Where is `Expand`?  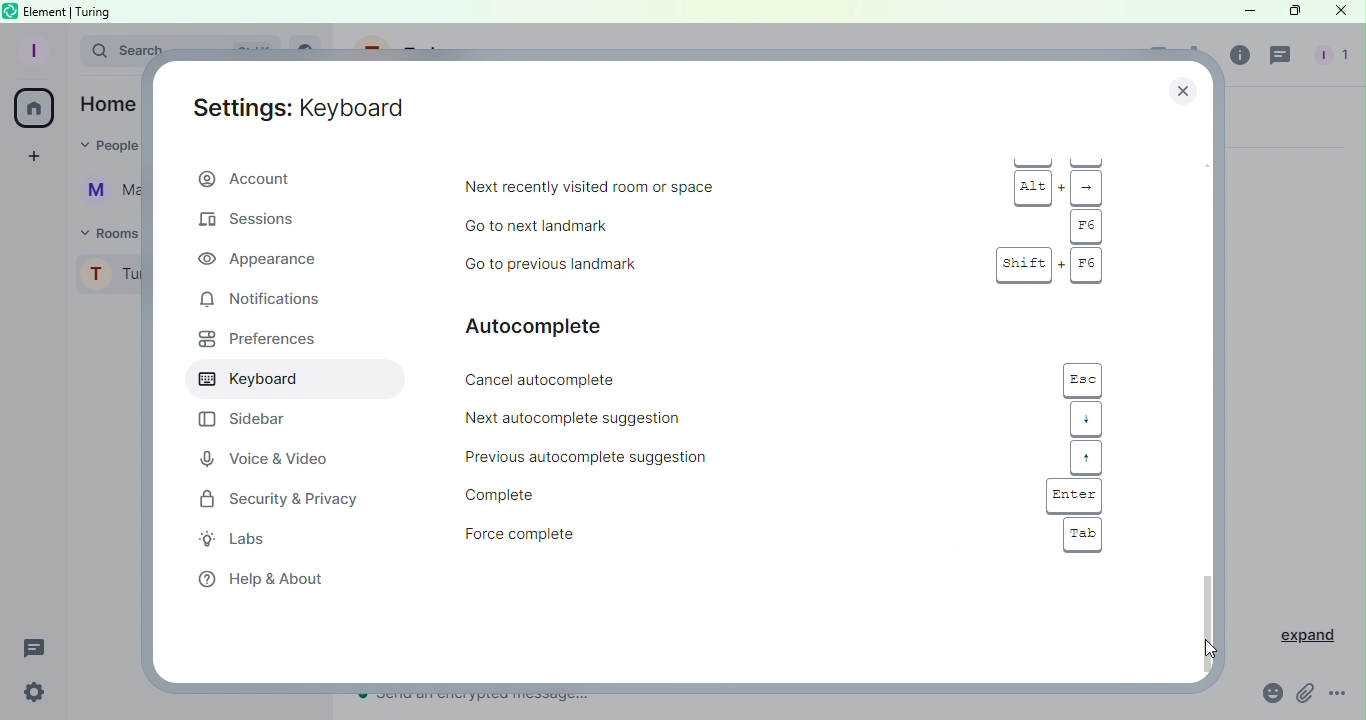 Expand is located at coordinates (1299, 635).